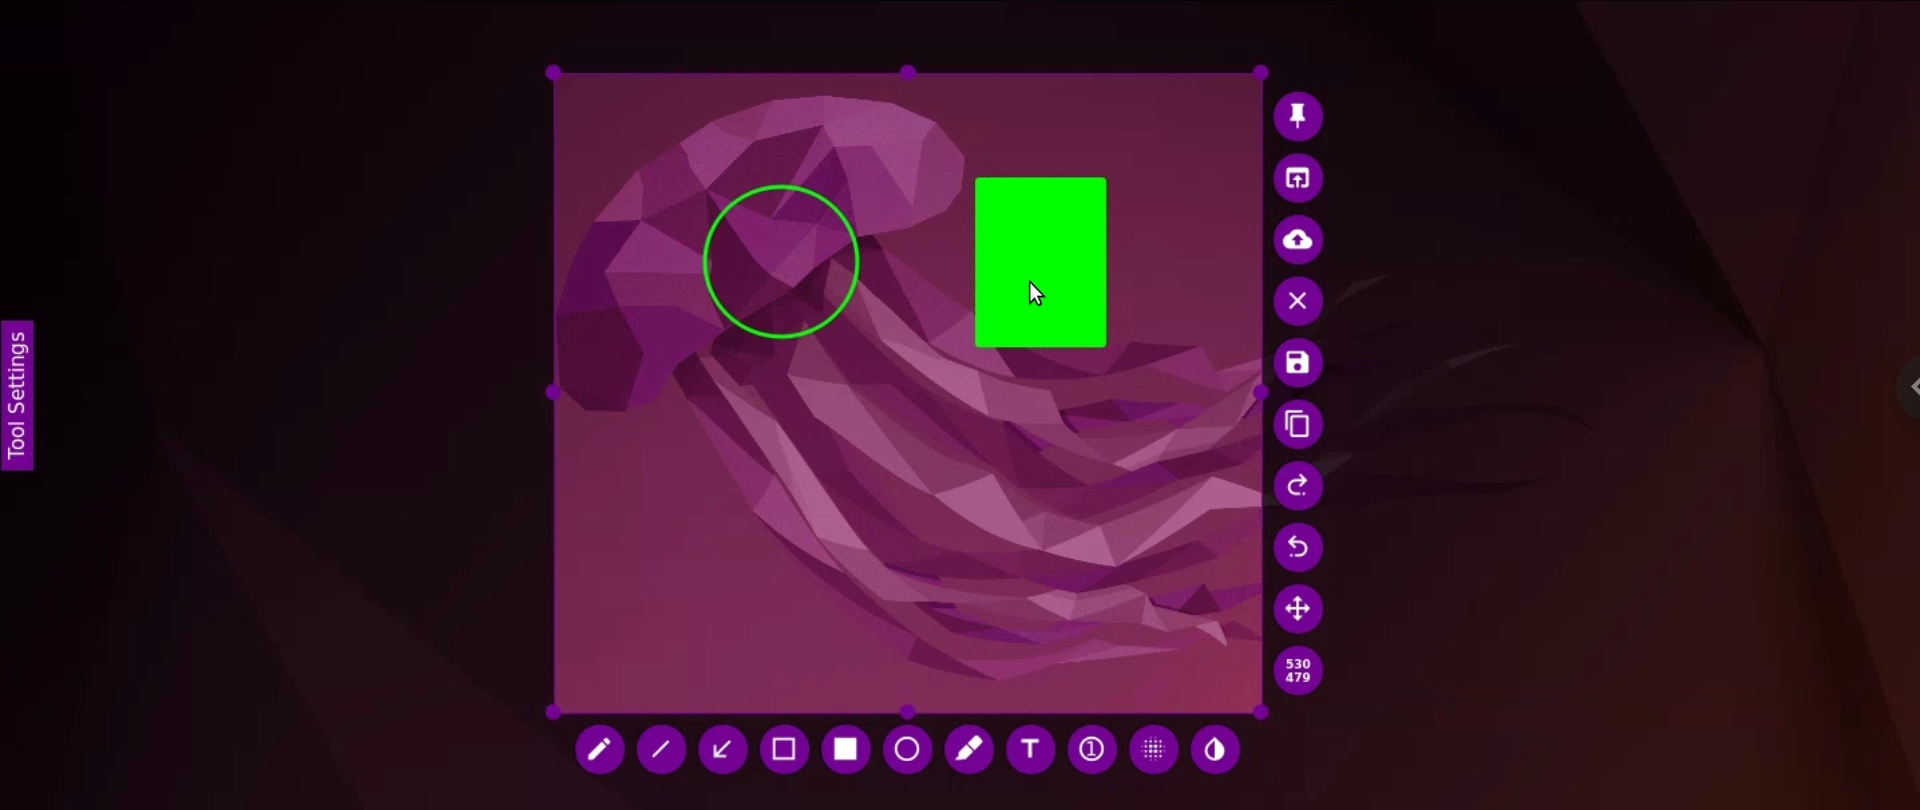 Image resolution: width=1920 pixels, height=810 pixels. I want to click on cursor, so click(1039, 292).